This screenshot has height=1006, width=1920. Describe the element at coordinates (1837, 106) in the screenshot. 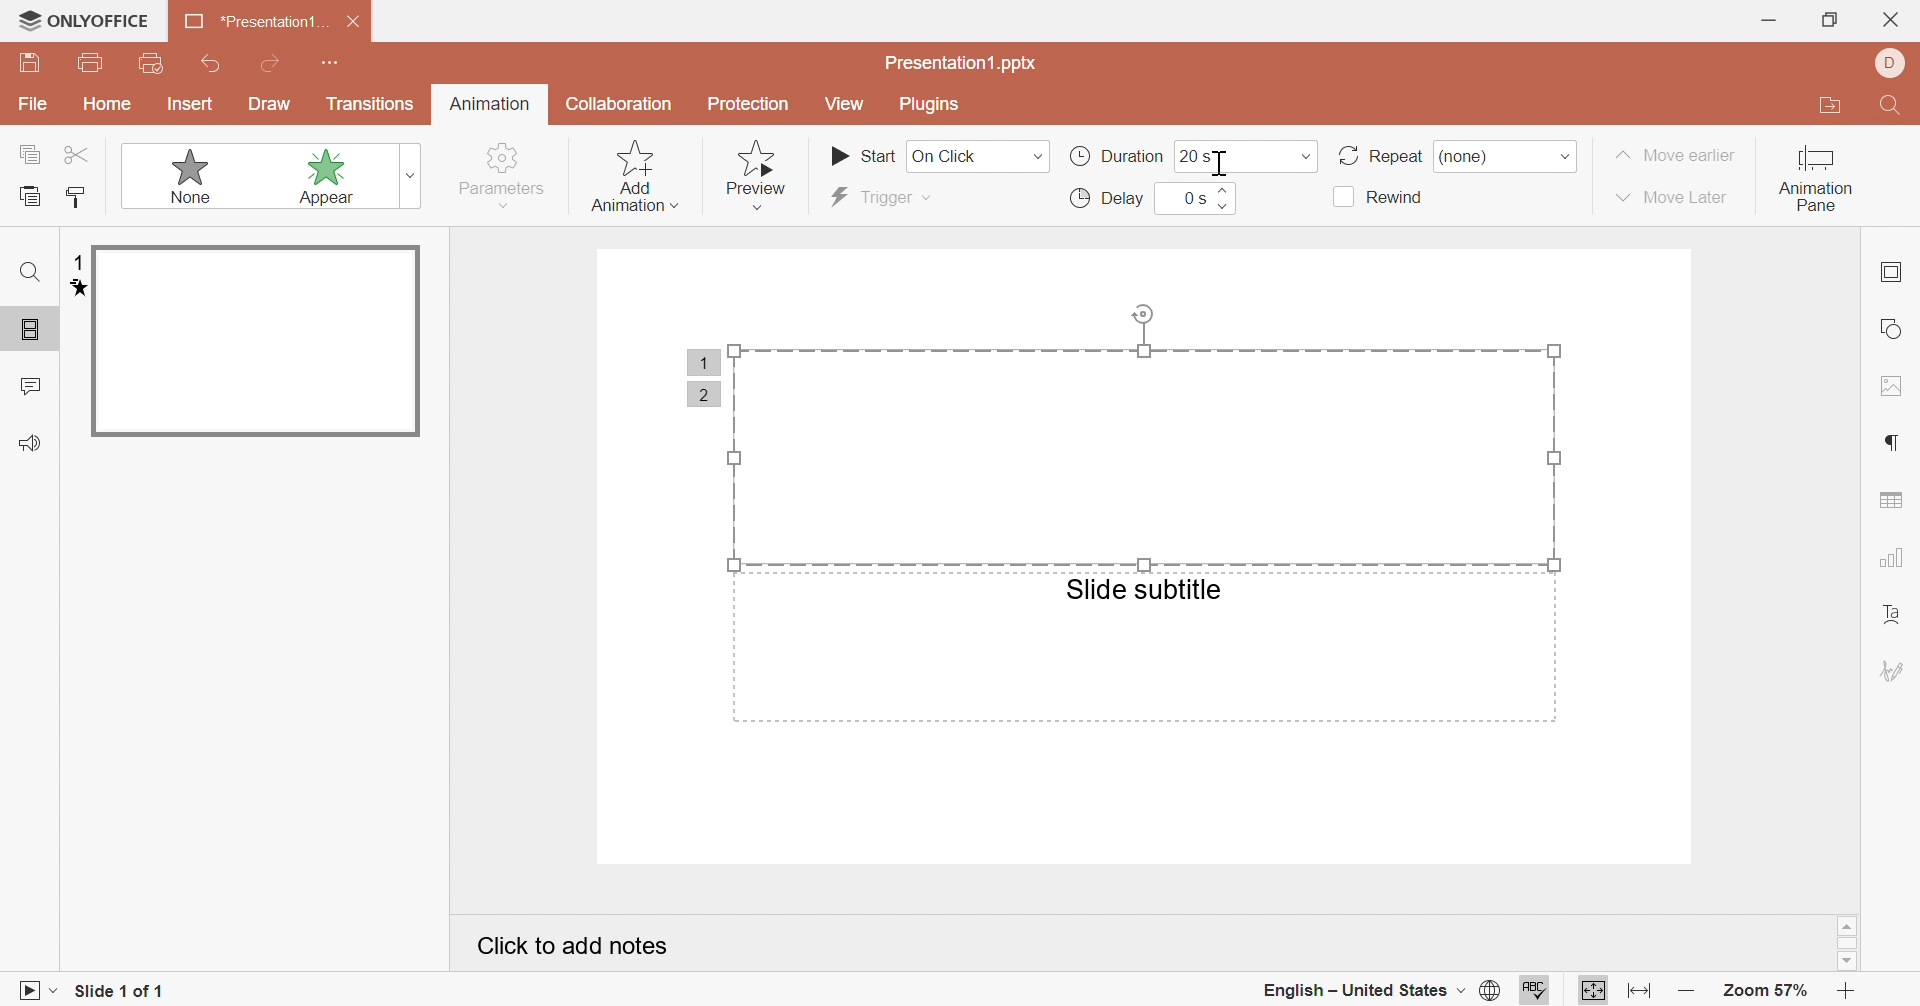

I see `open file location` at that location.